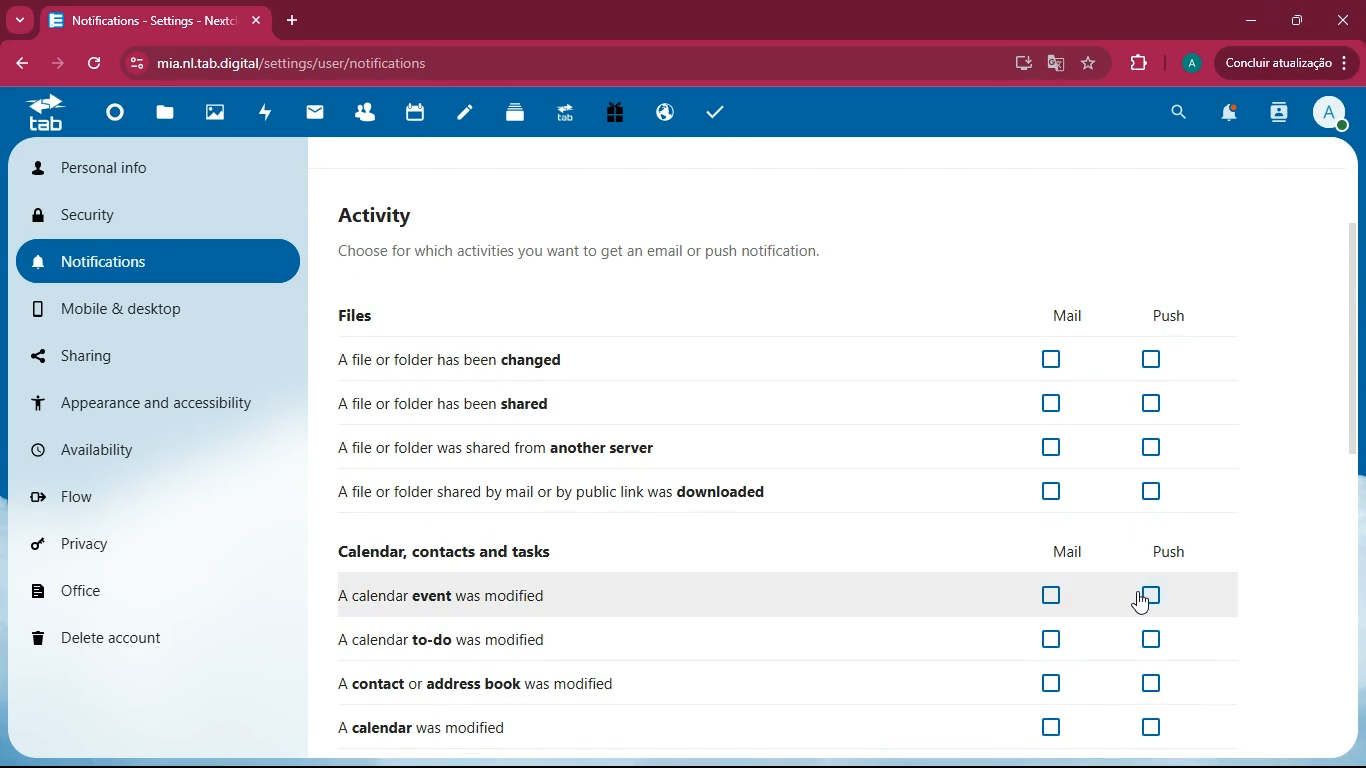  Describe the element at coordinates (1281, 115) in the screenshot. I see `activity` at that location.